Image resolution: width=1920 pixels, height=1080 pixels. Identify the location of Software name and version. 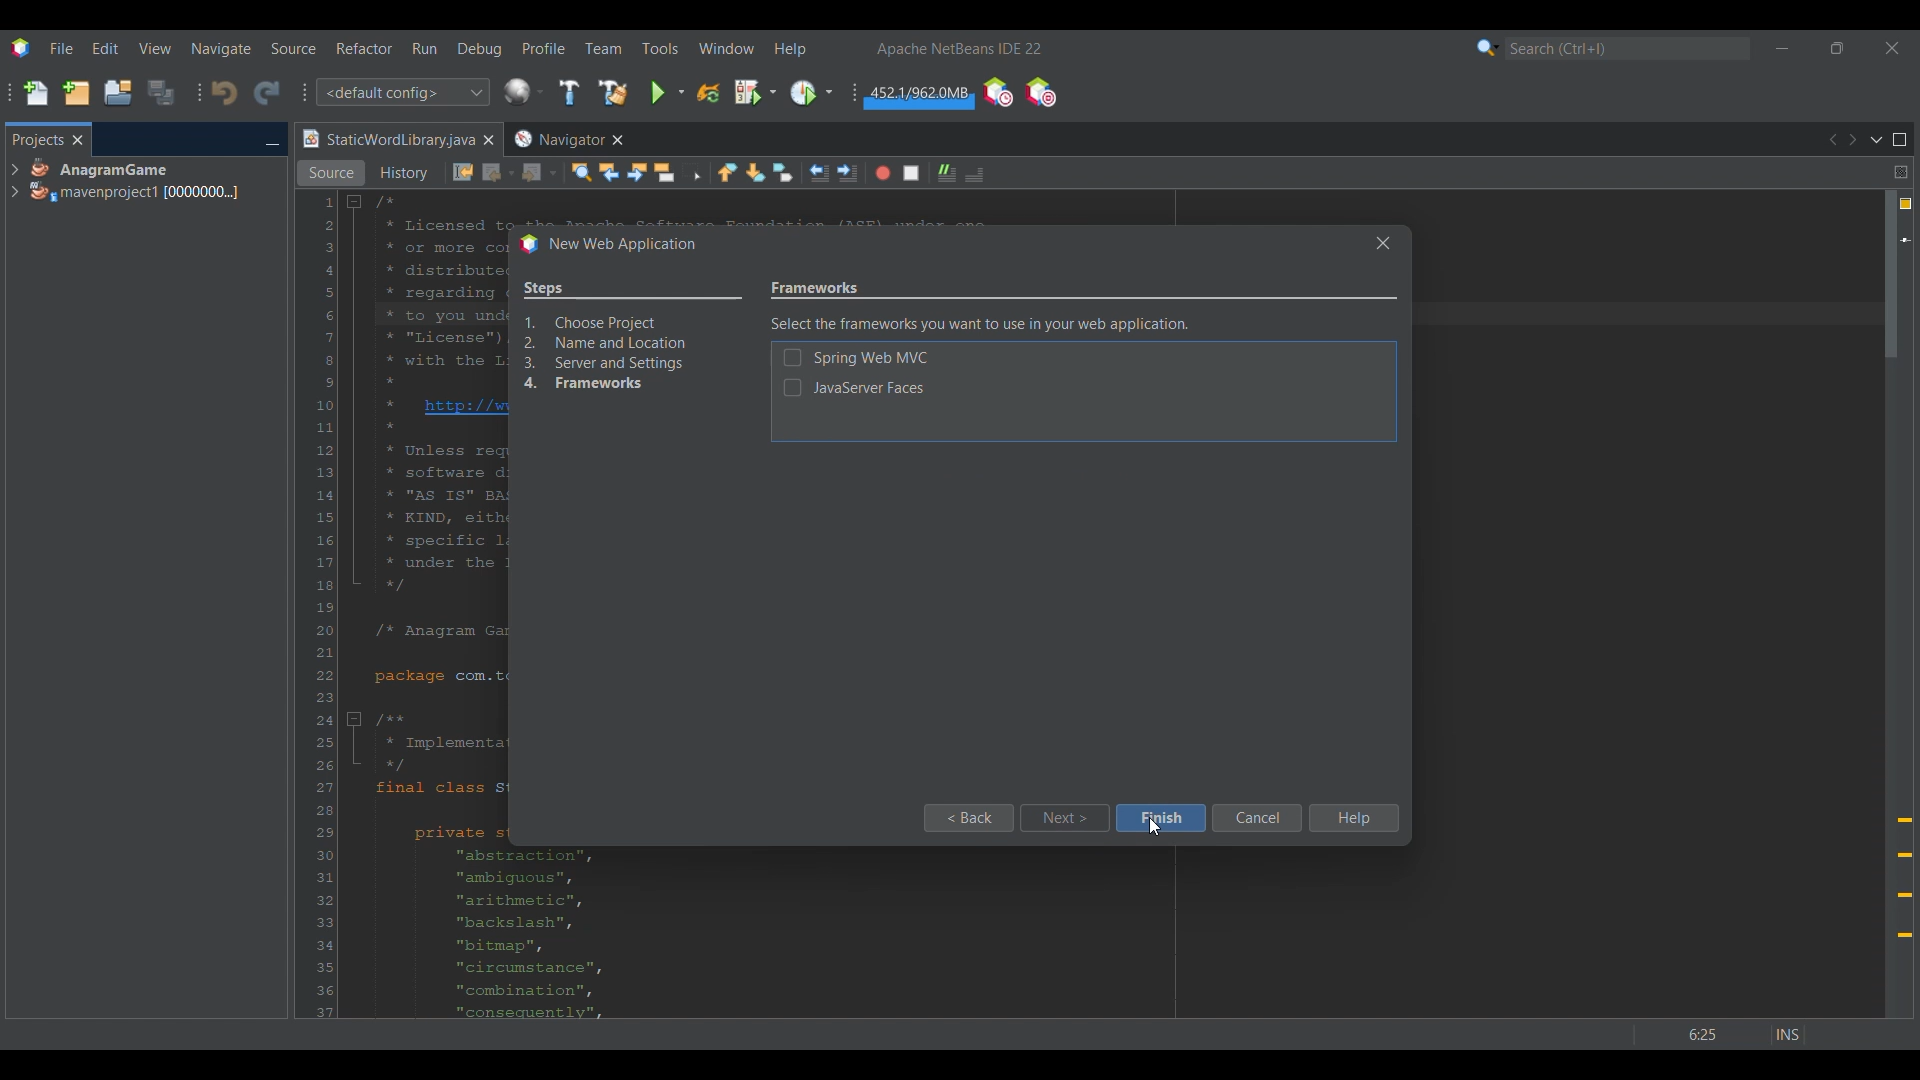
(960, 48).